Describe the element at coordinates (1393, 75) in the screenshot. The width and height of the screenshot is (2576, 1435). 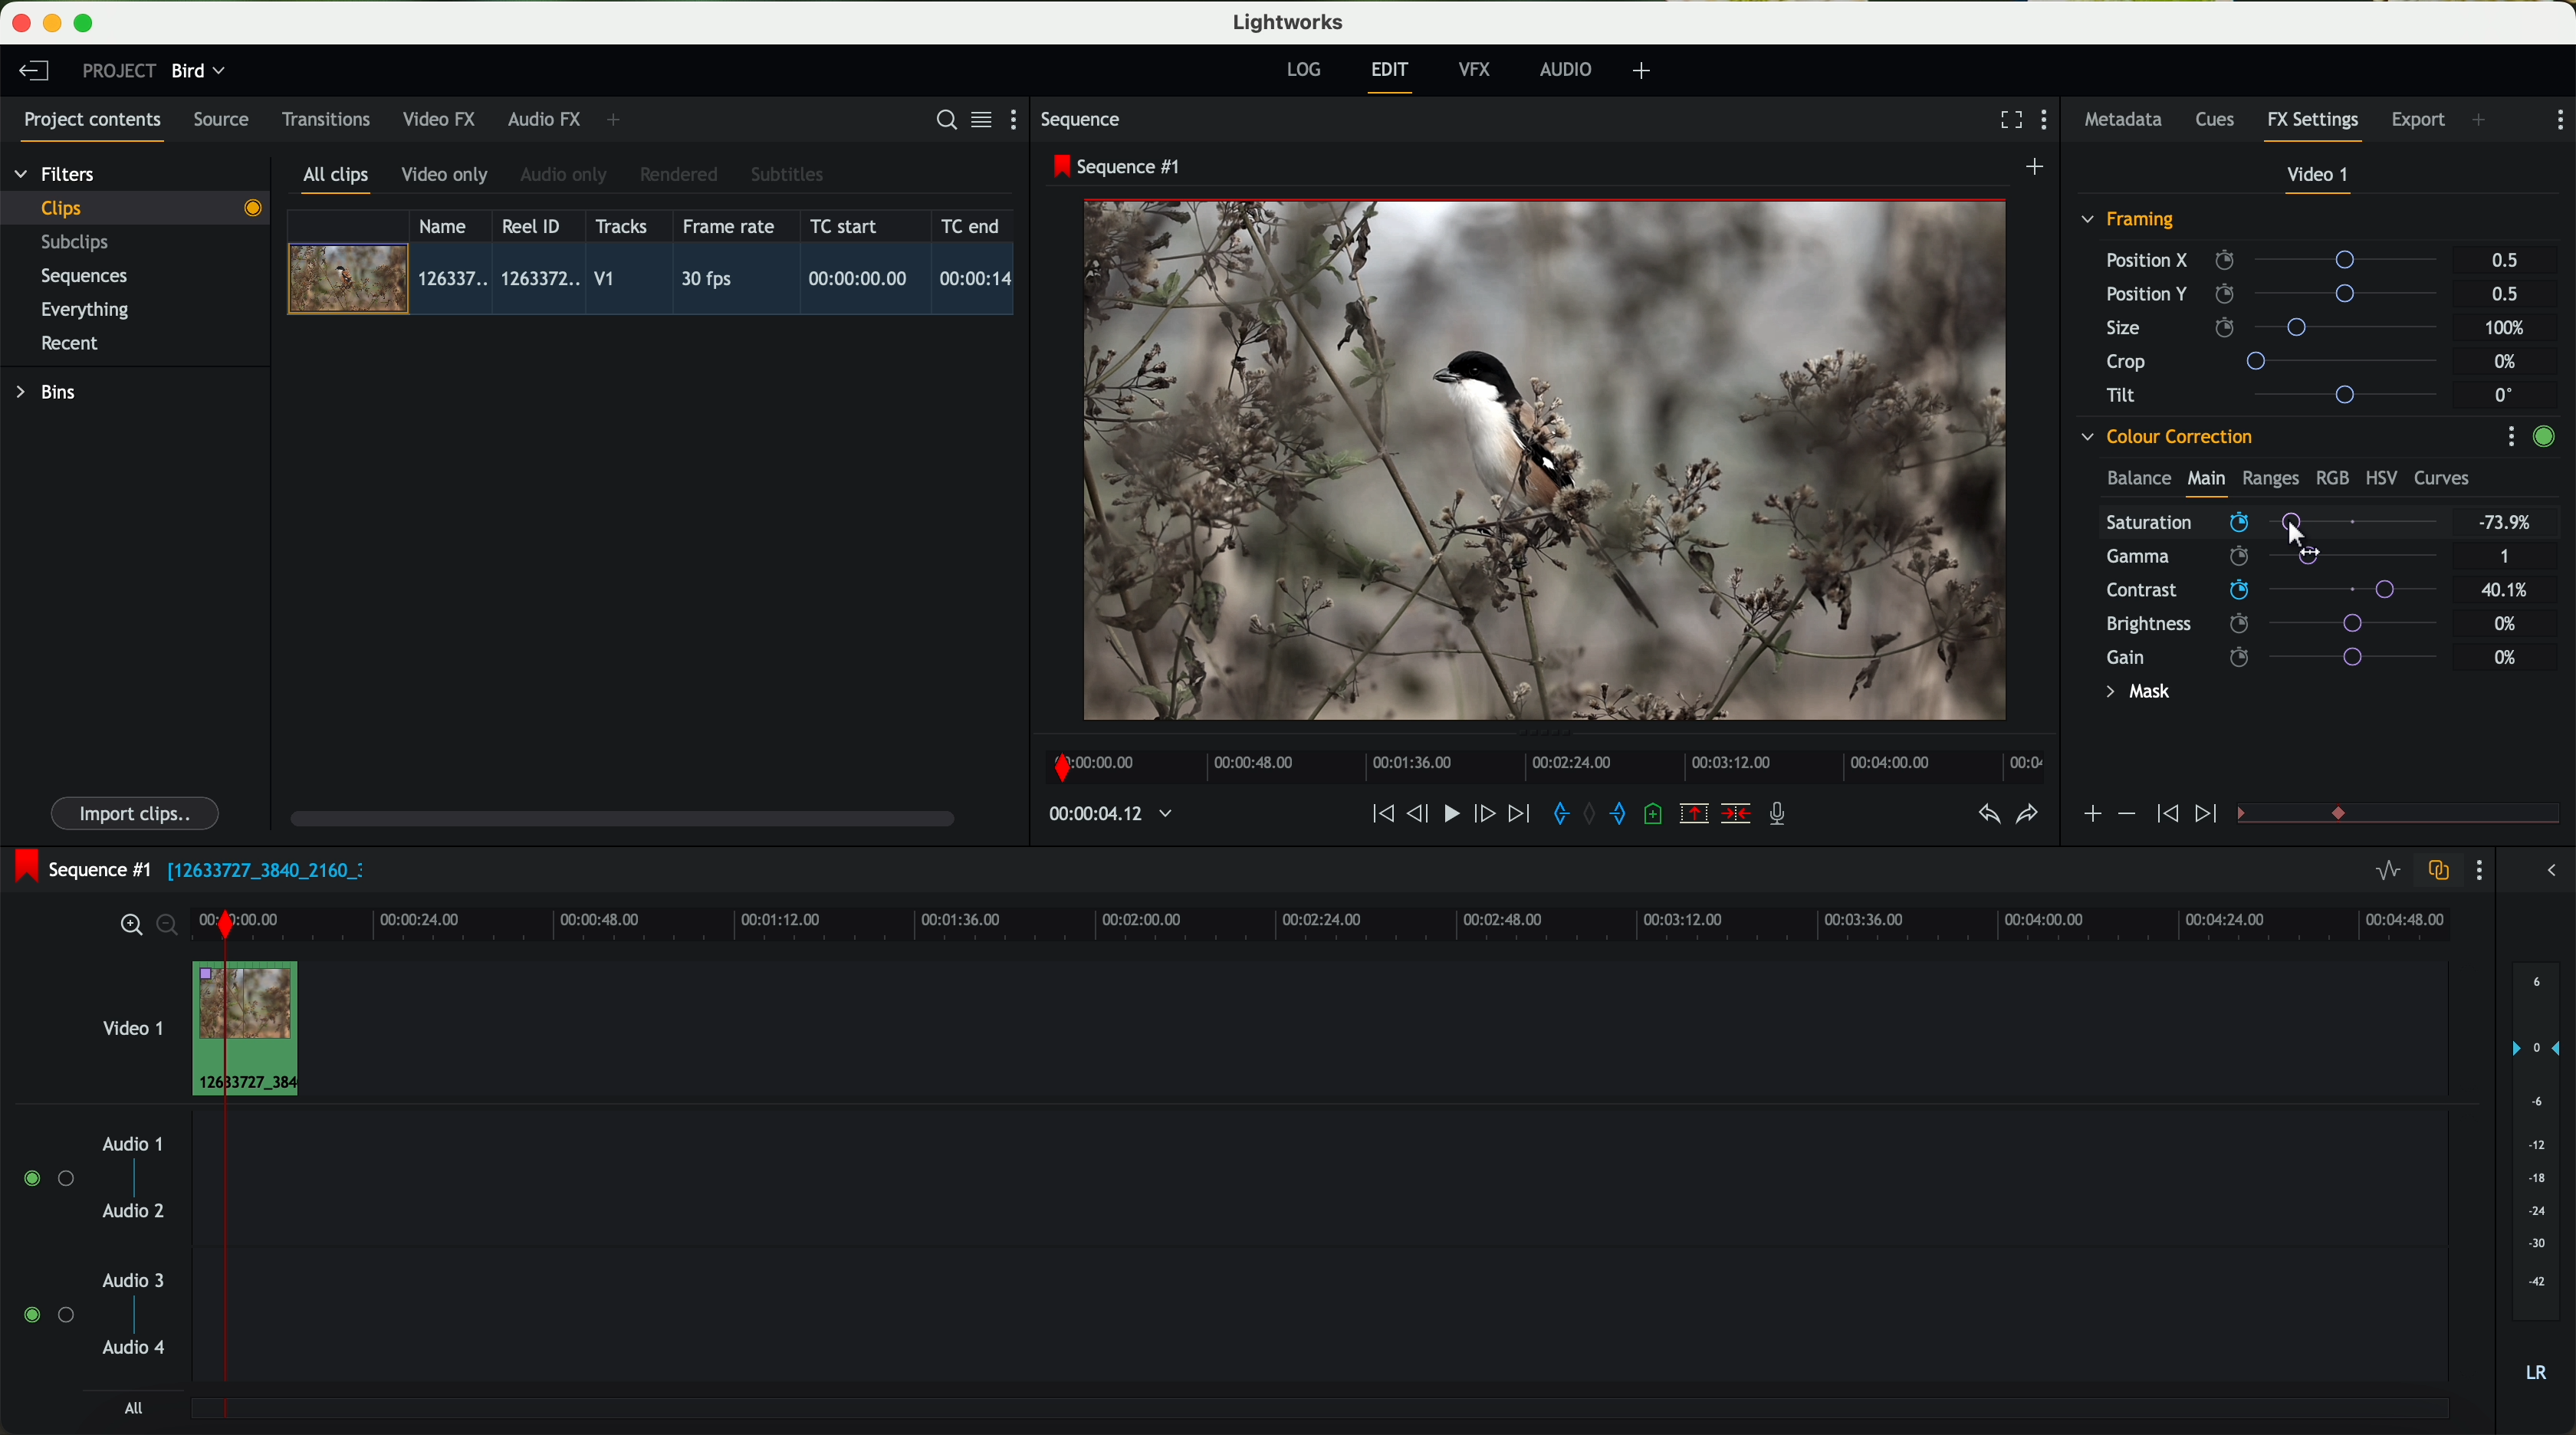
I see `edit` at that location.